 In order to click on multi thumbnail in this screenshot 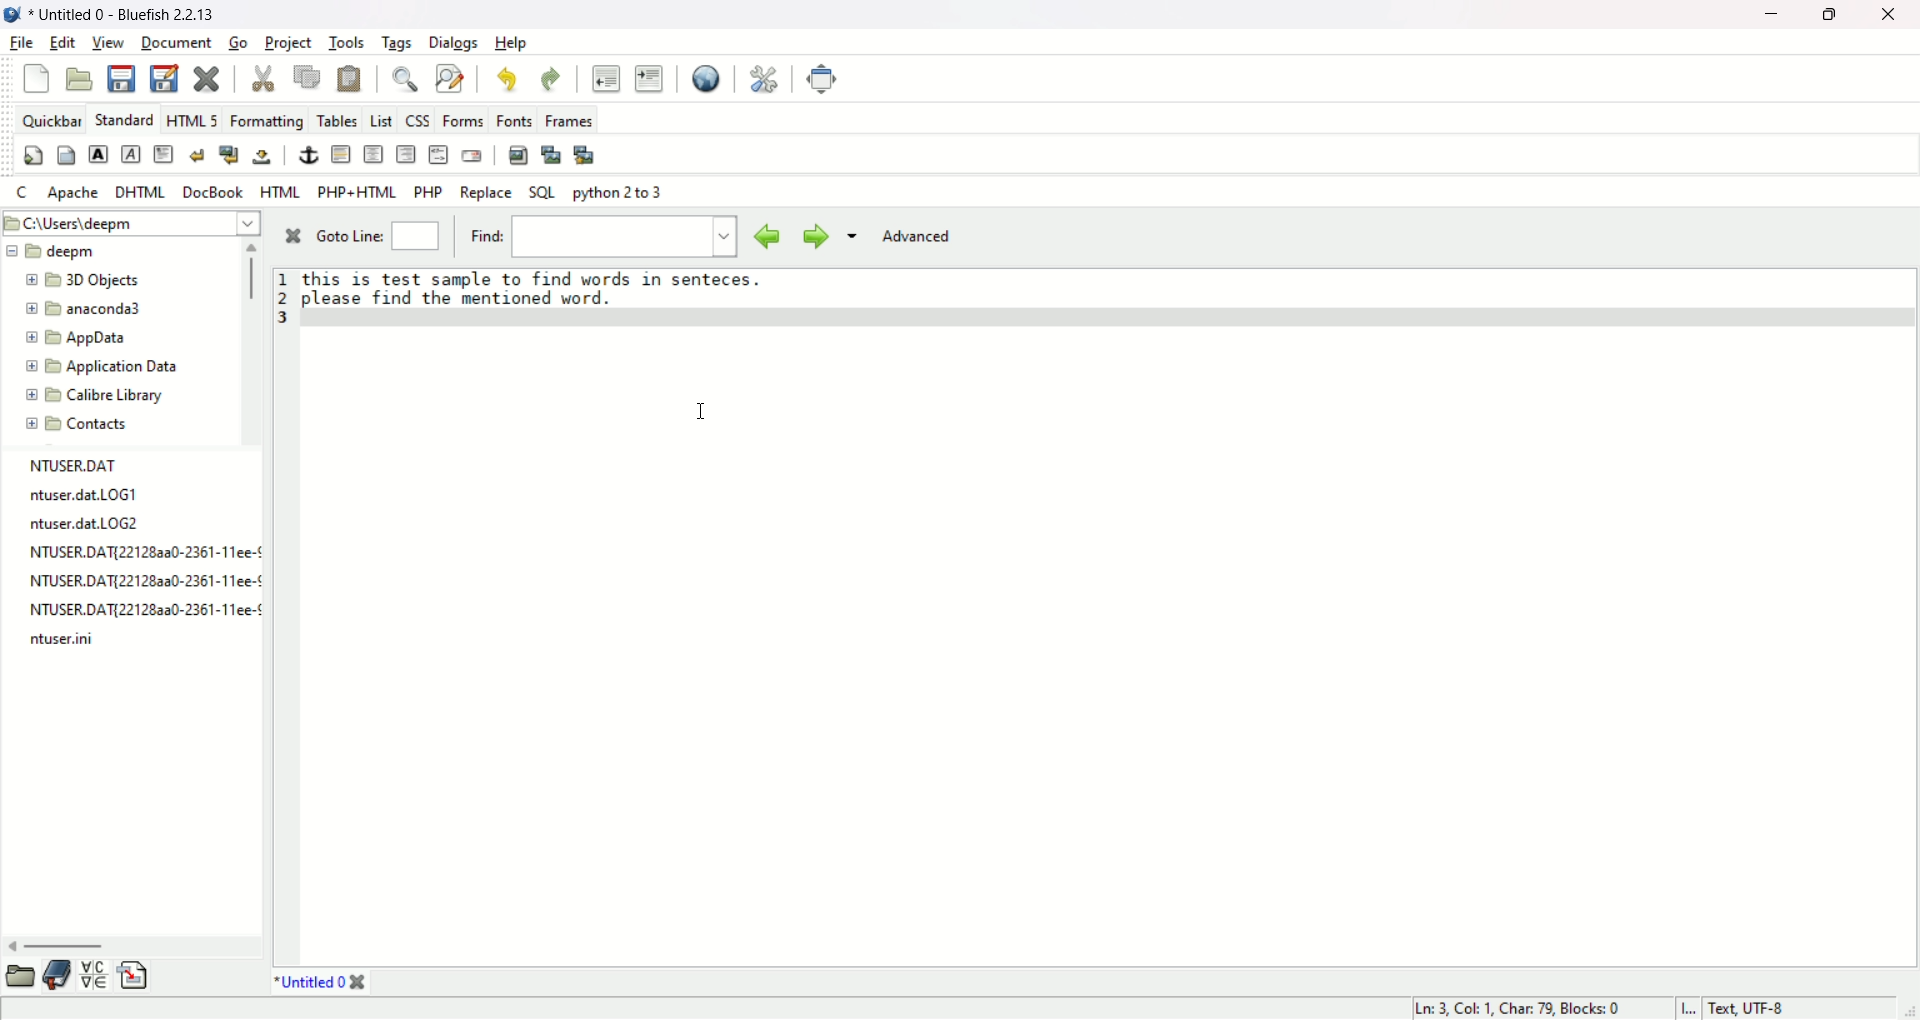, I will do `click(591, 157)`.